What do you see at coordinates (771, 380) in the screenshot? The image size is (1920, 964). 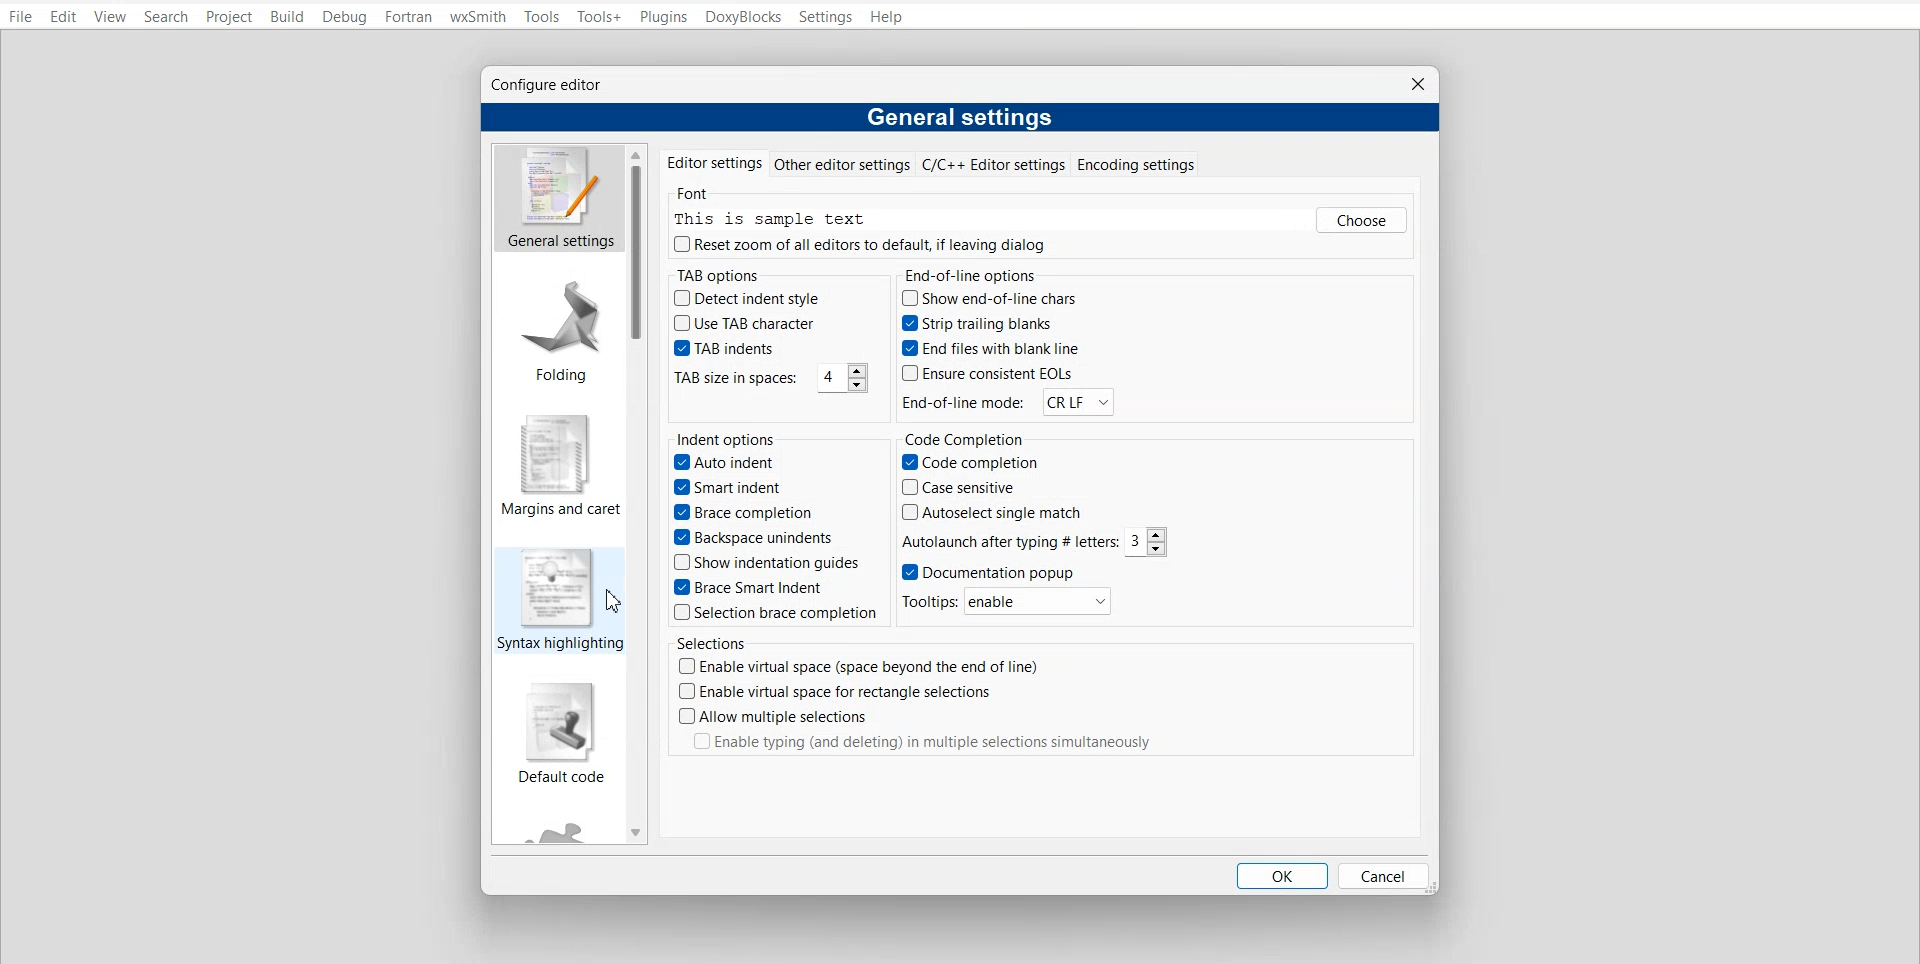 I see `TAB size in spaces` at bounding box center [771, 380].